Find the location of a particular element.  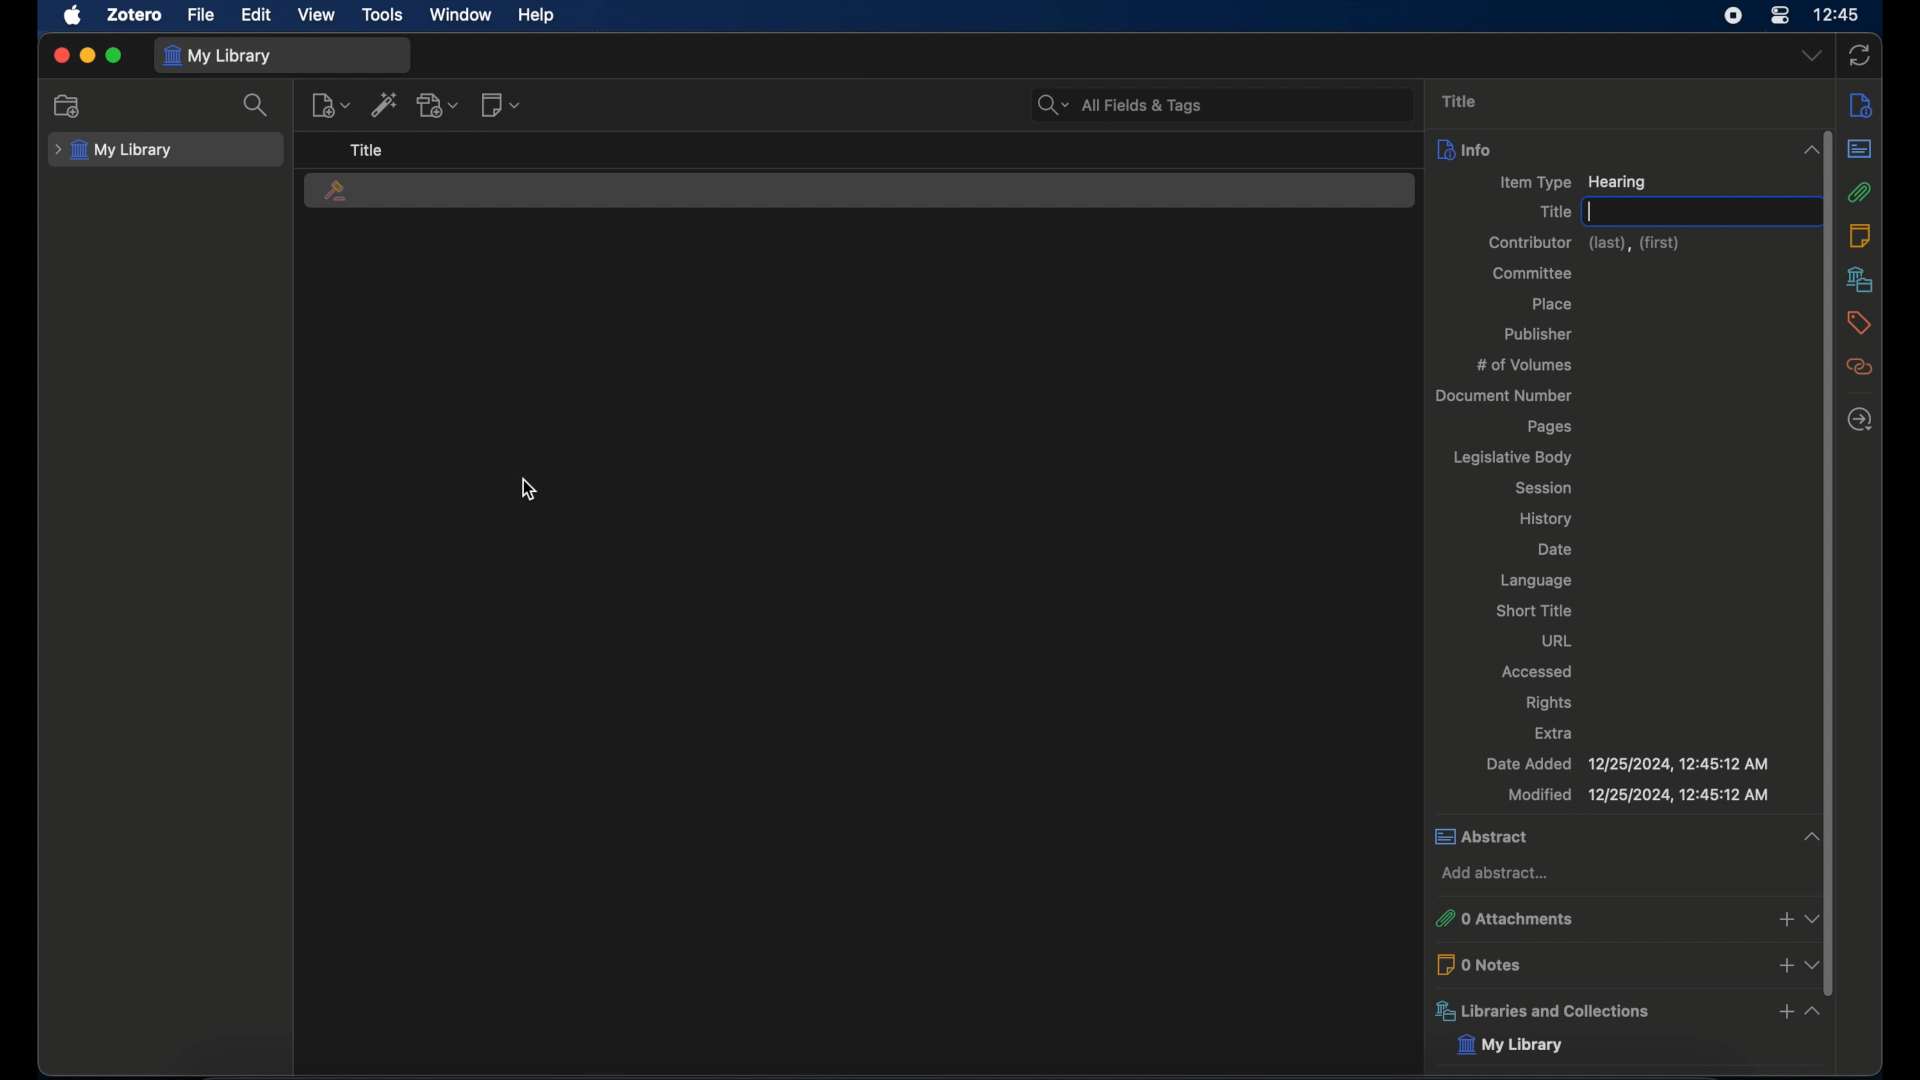

file is located at coordinates (203, 15).